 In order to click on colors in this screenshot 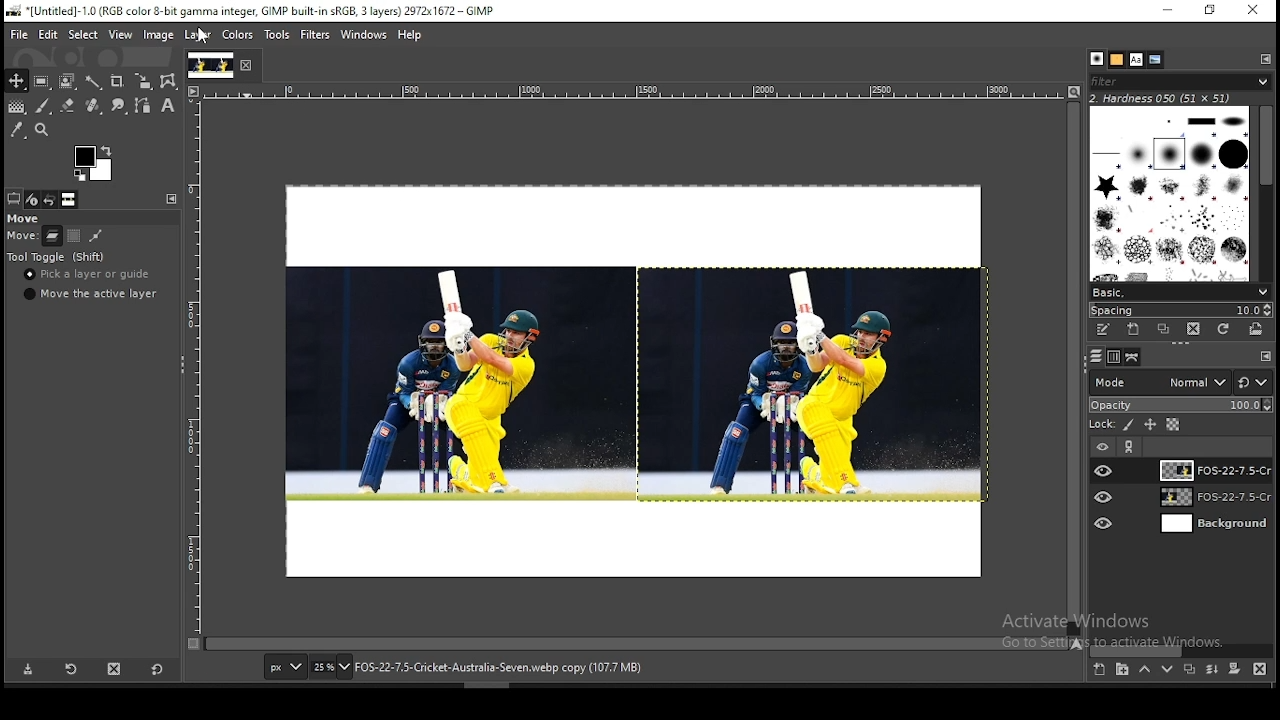, I will do `click(240, 36)`.